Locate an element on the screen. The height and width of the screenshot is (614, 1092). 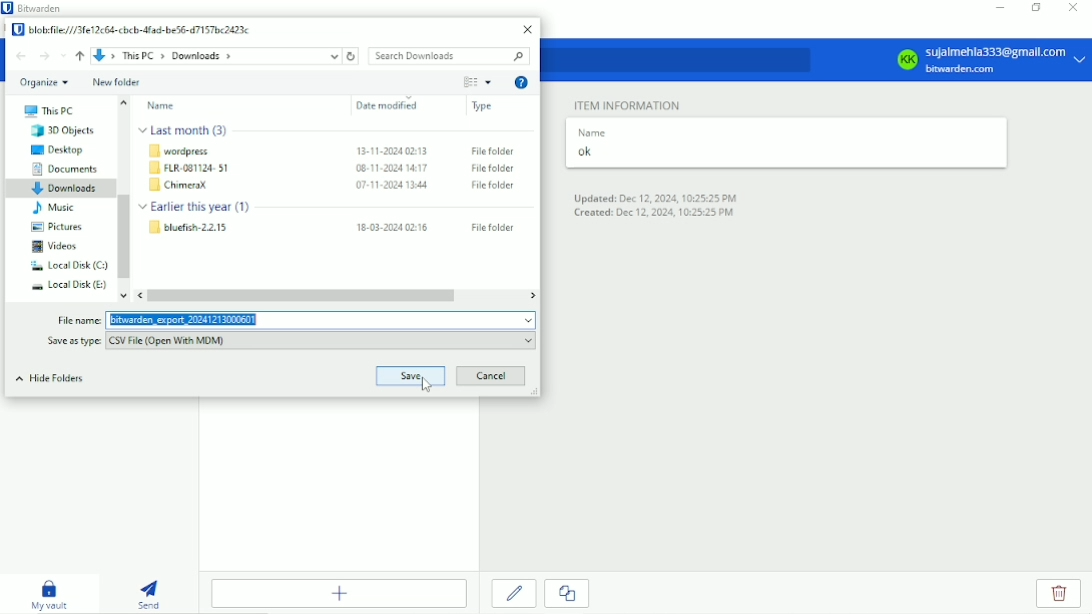
Item information is located at coordinates (629, 103).